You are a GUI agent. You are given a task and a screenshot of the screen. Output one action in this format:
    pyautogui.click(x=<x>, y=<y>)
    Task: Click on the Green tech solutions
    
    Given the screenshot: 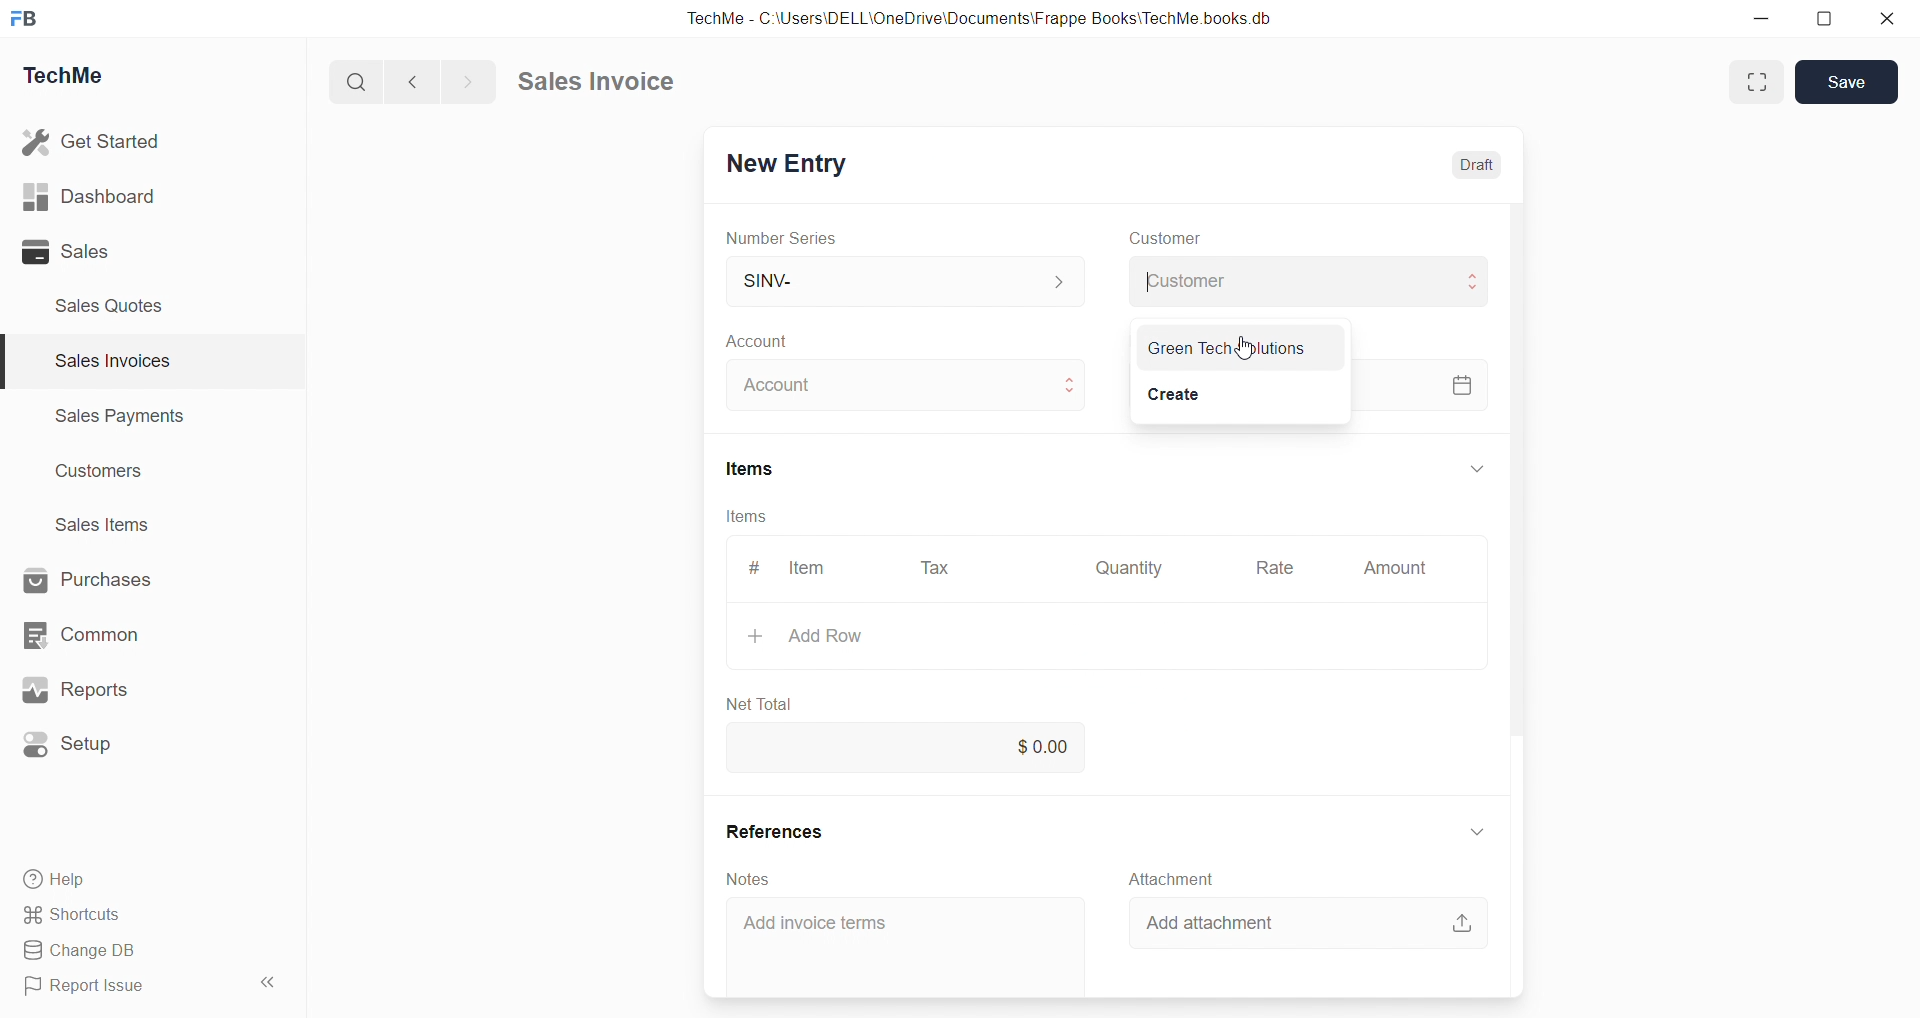 What is the action you would take?
    pyautogui.click(x=1227, y=348)
    